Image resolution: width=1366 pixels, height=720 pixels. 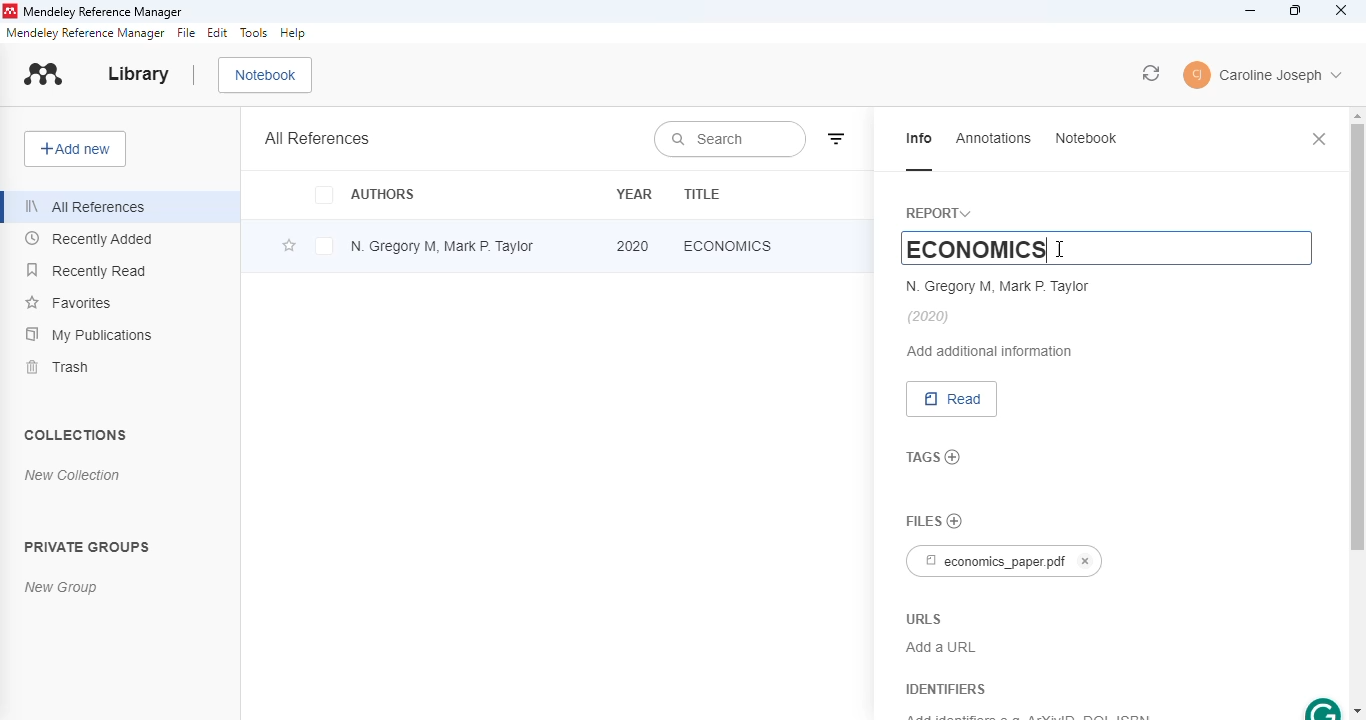 I want to click on edit, so click(x=217, y=33).